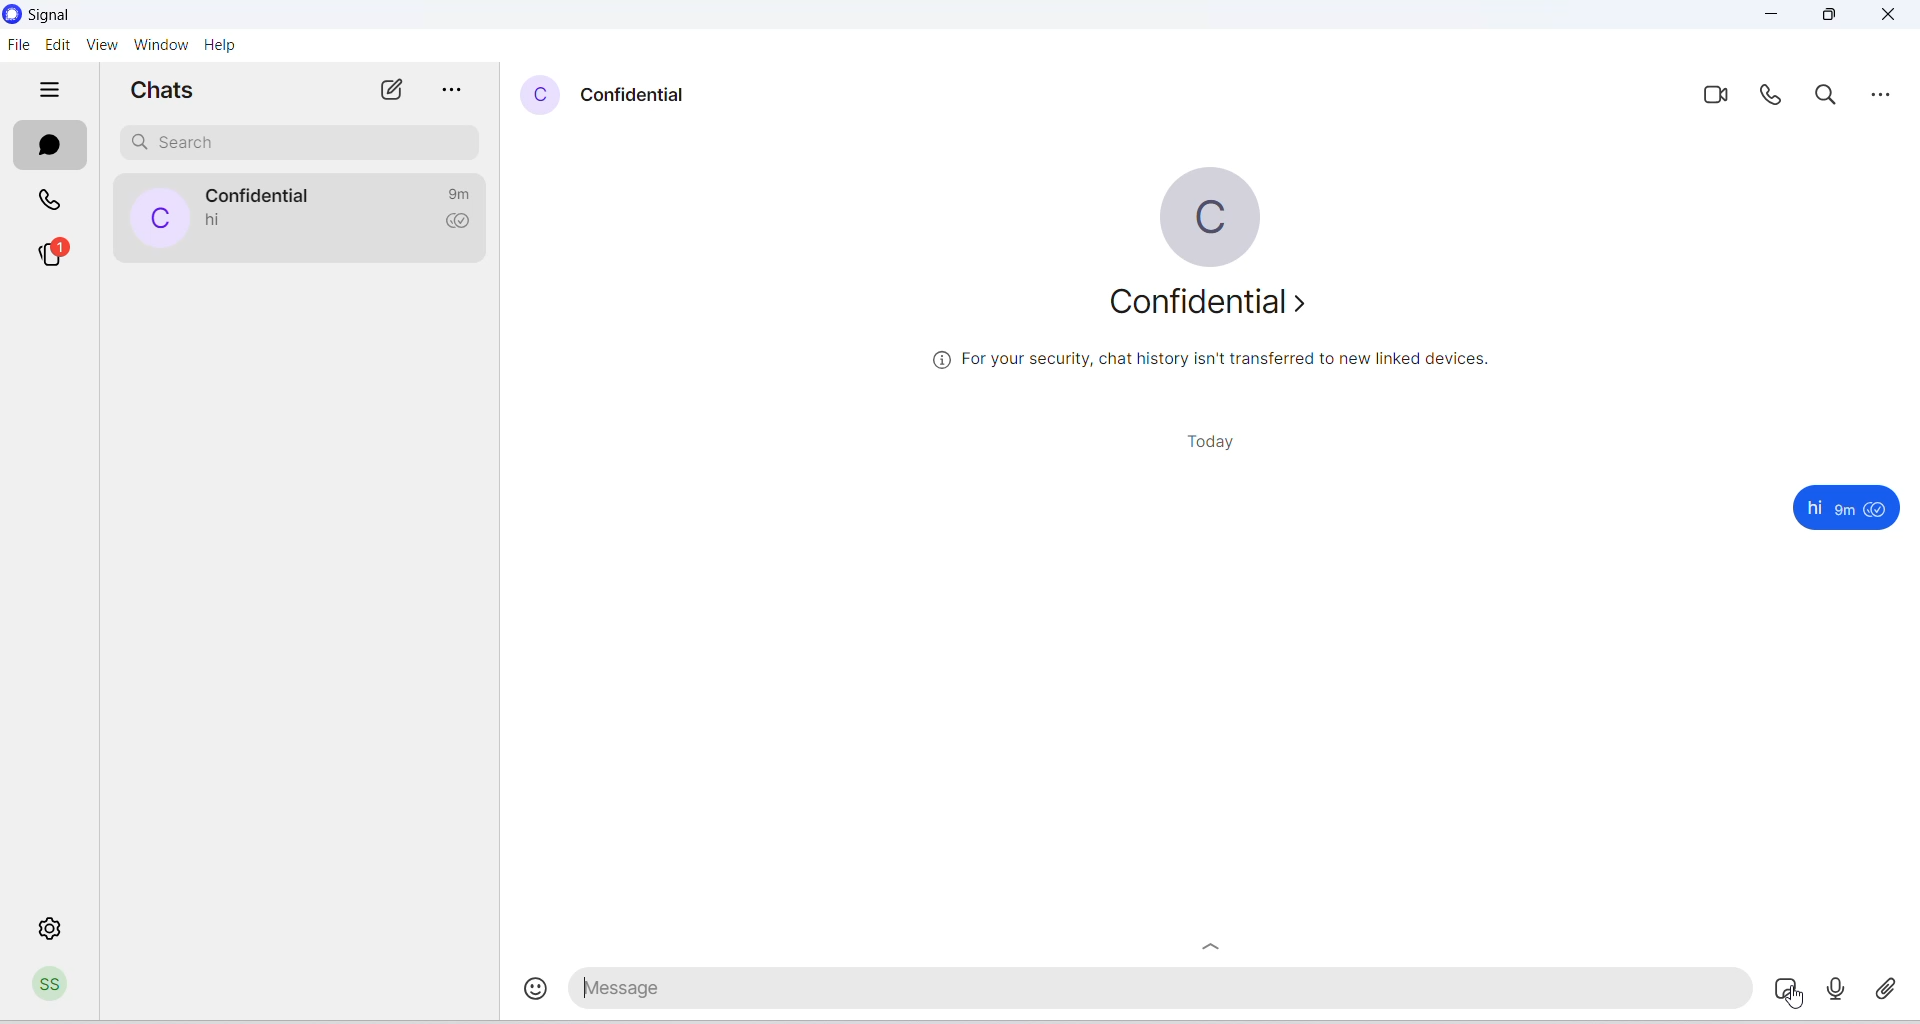  What do you see at coordinates (299, 141) in the screenshot?
I see `search chat` at bounding box center [299, 141].